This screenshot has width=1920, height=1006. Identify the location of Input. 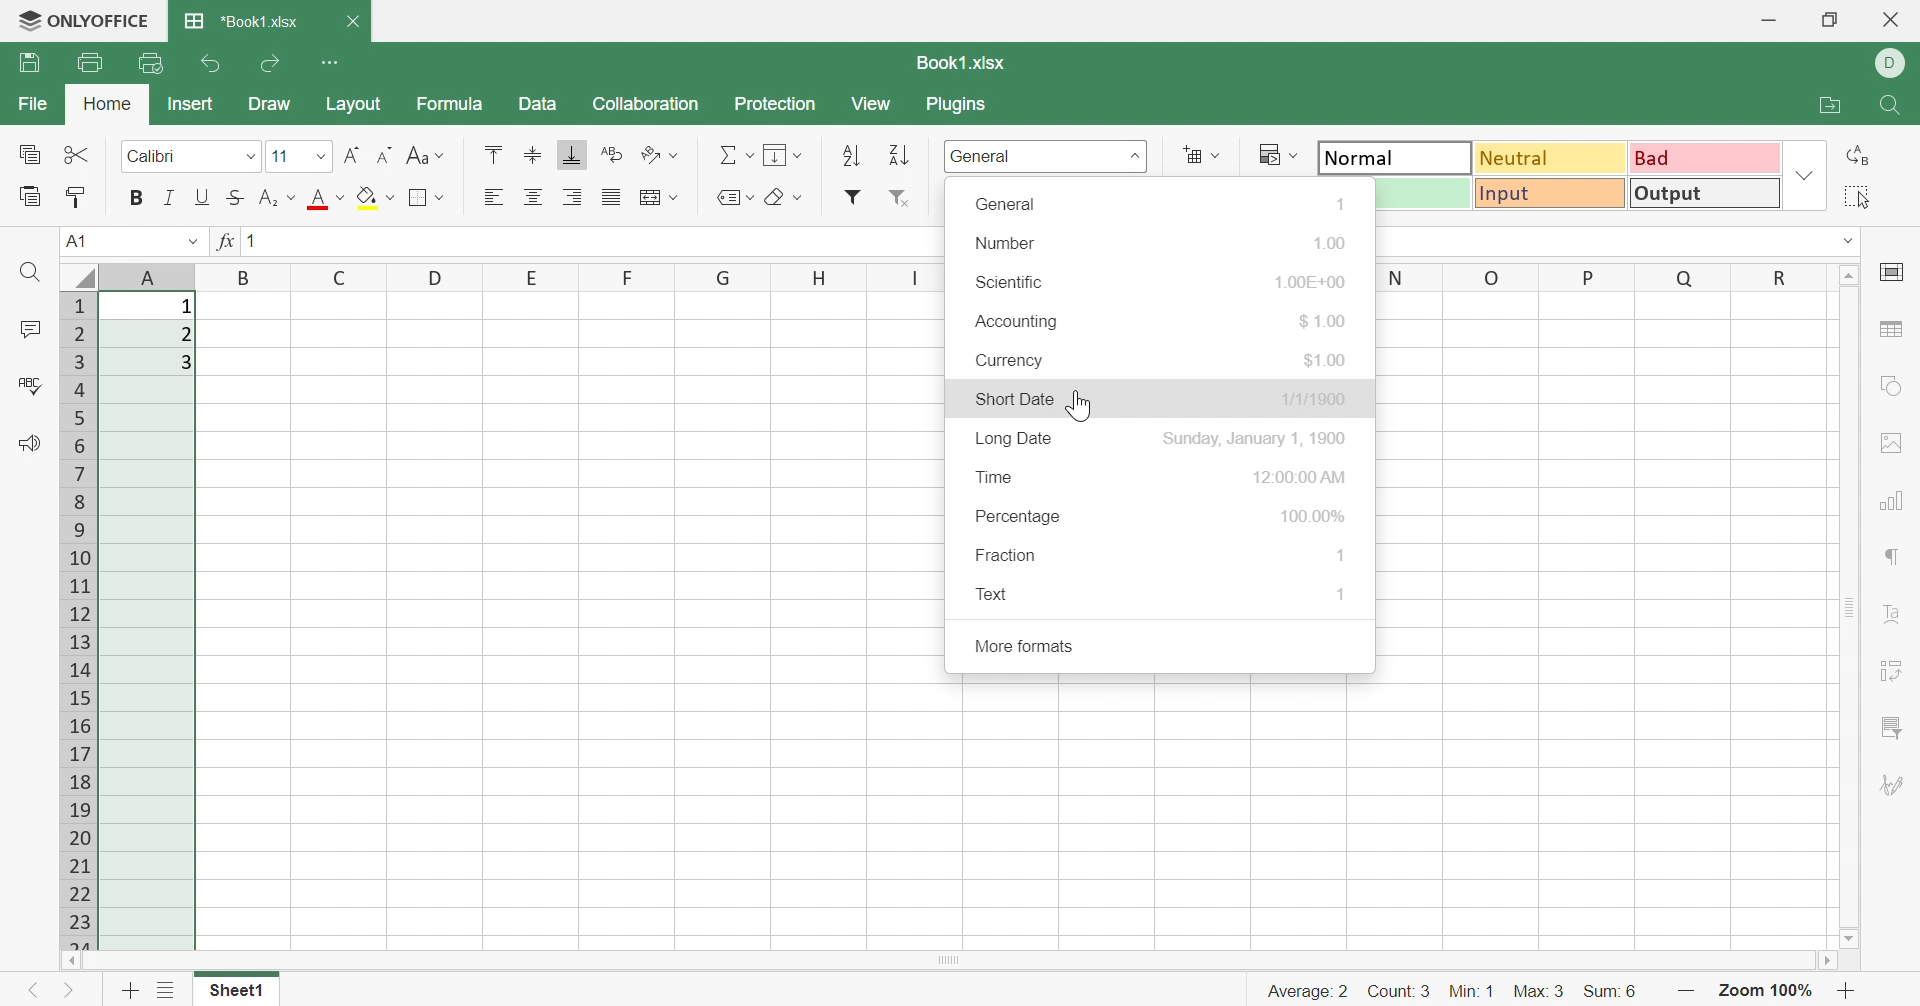
(1552, 195).